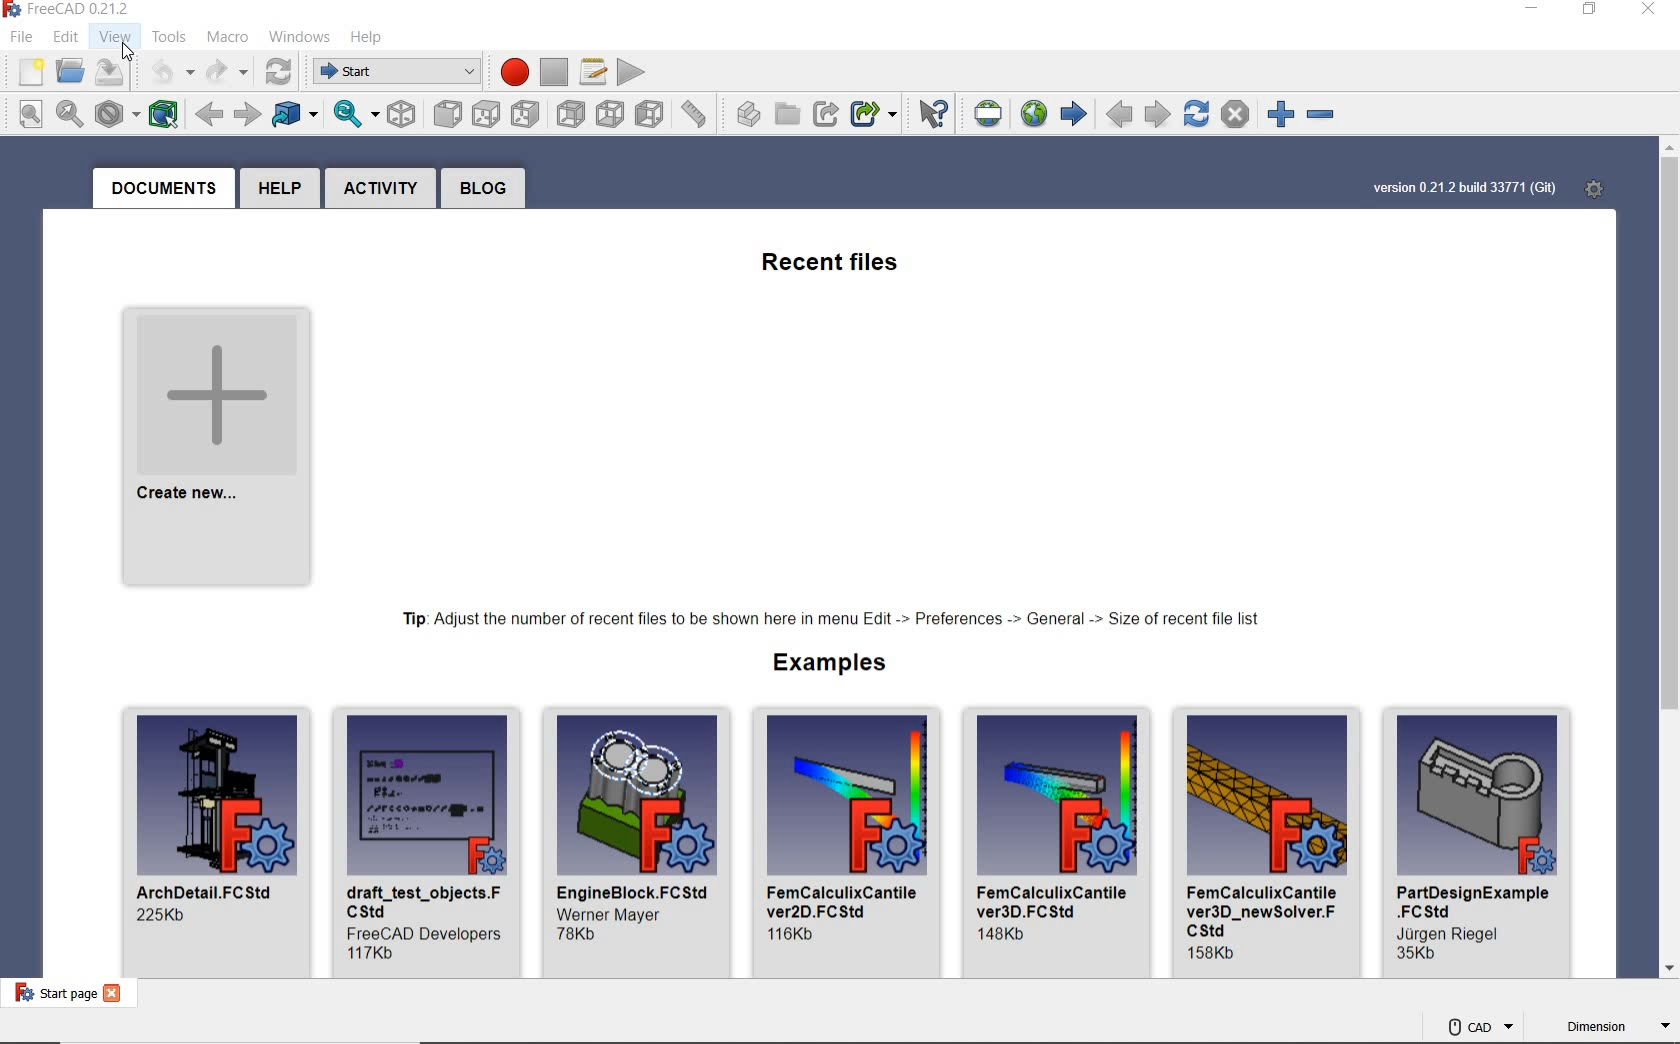 The height and width of the screenshot is (1044, 1680). I want to click on FemCalculixCantile_newSolver, so click(1268, 841).